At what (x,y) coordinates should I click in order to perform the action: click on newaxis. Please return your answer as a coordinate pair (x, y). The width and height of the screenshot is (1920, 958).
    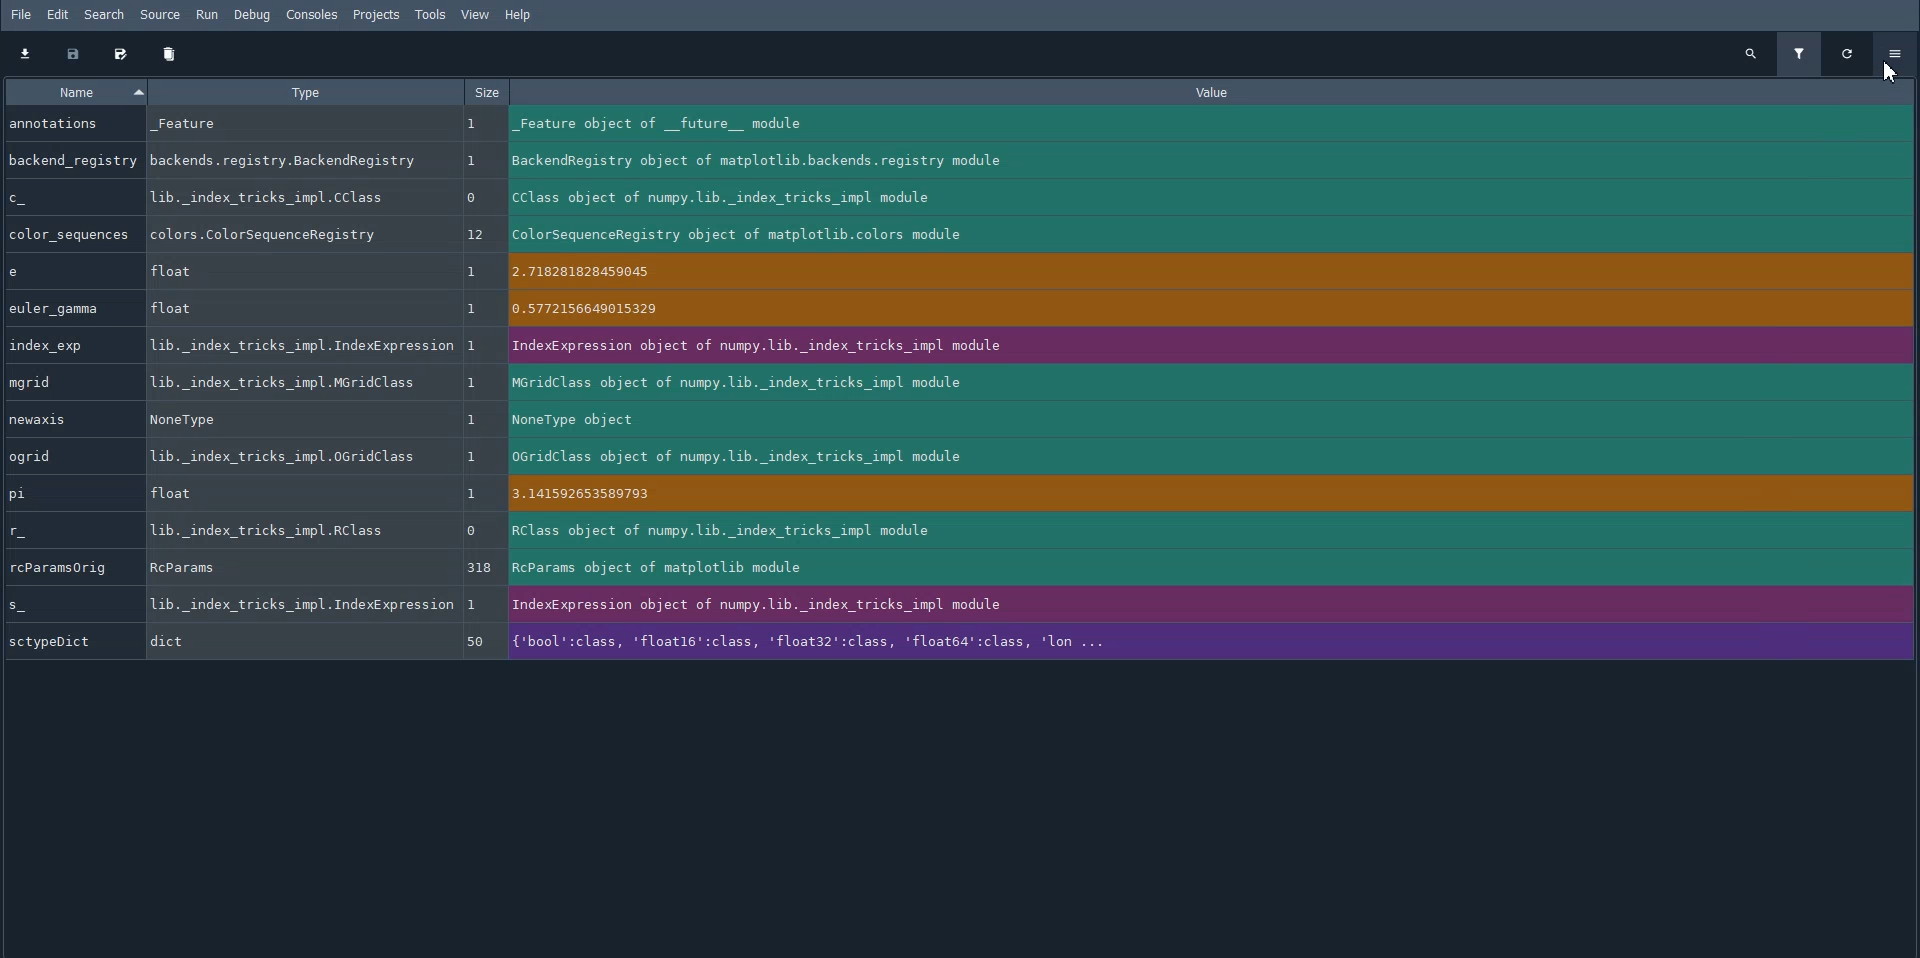
    Looking at the image, I should click on (66, 419).